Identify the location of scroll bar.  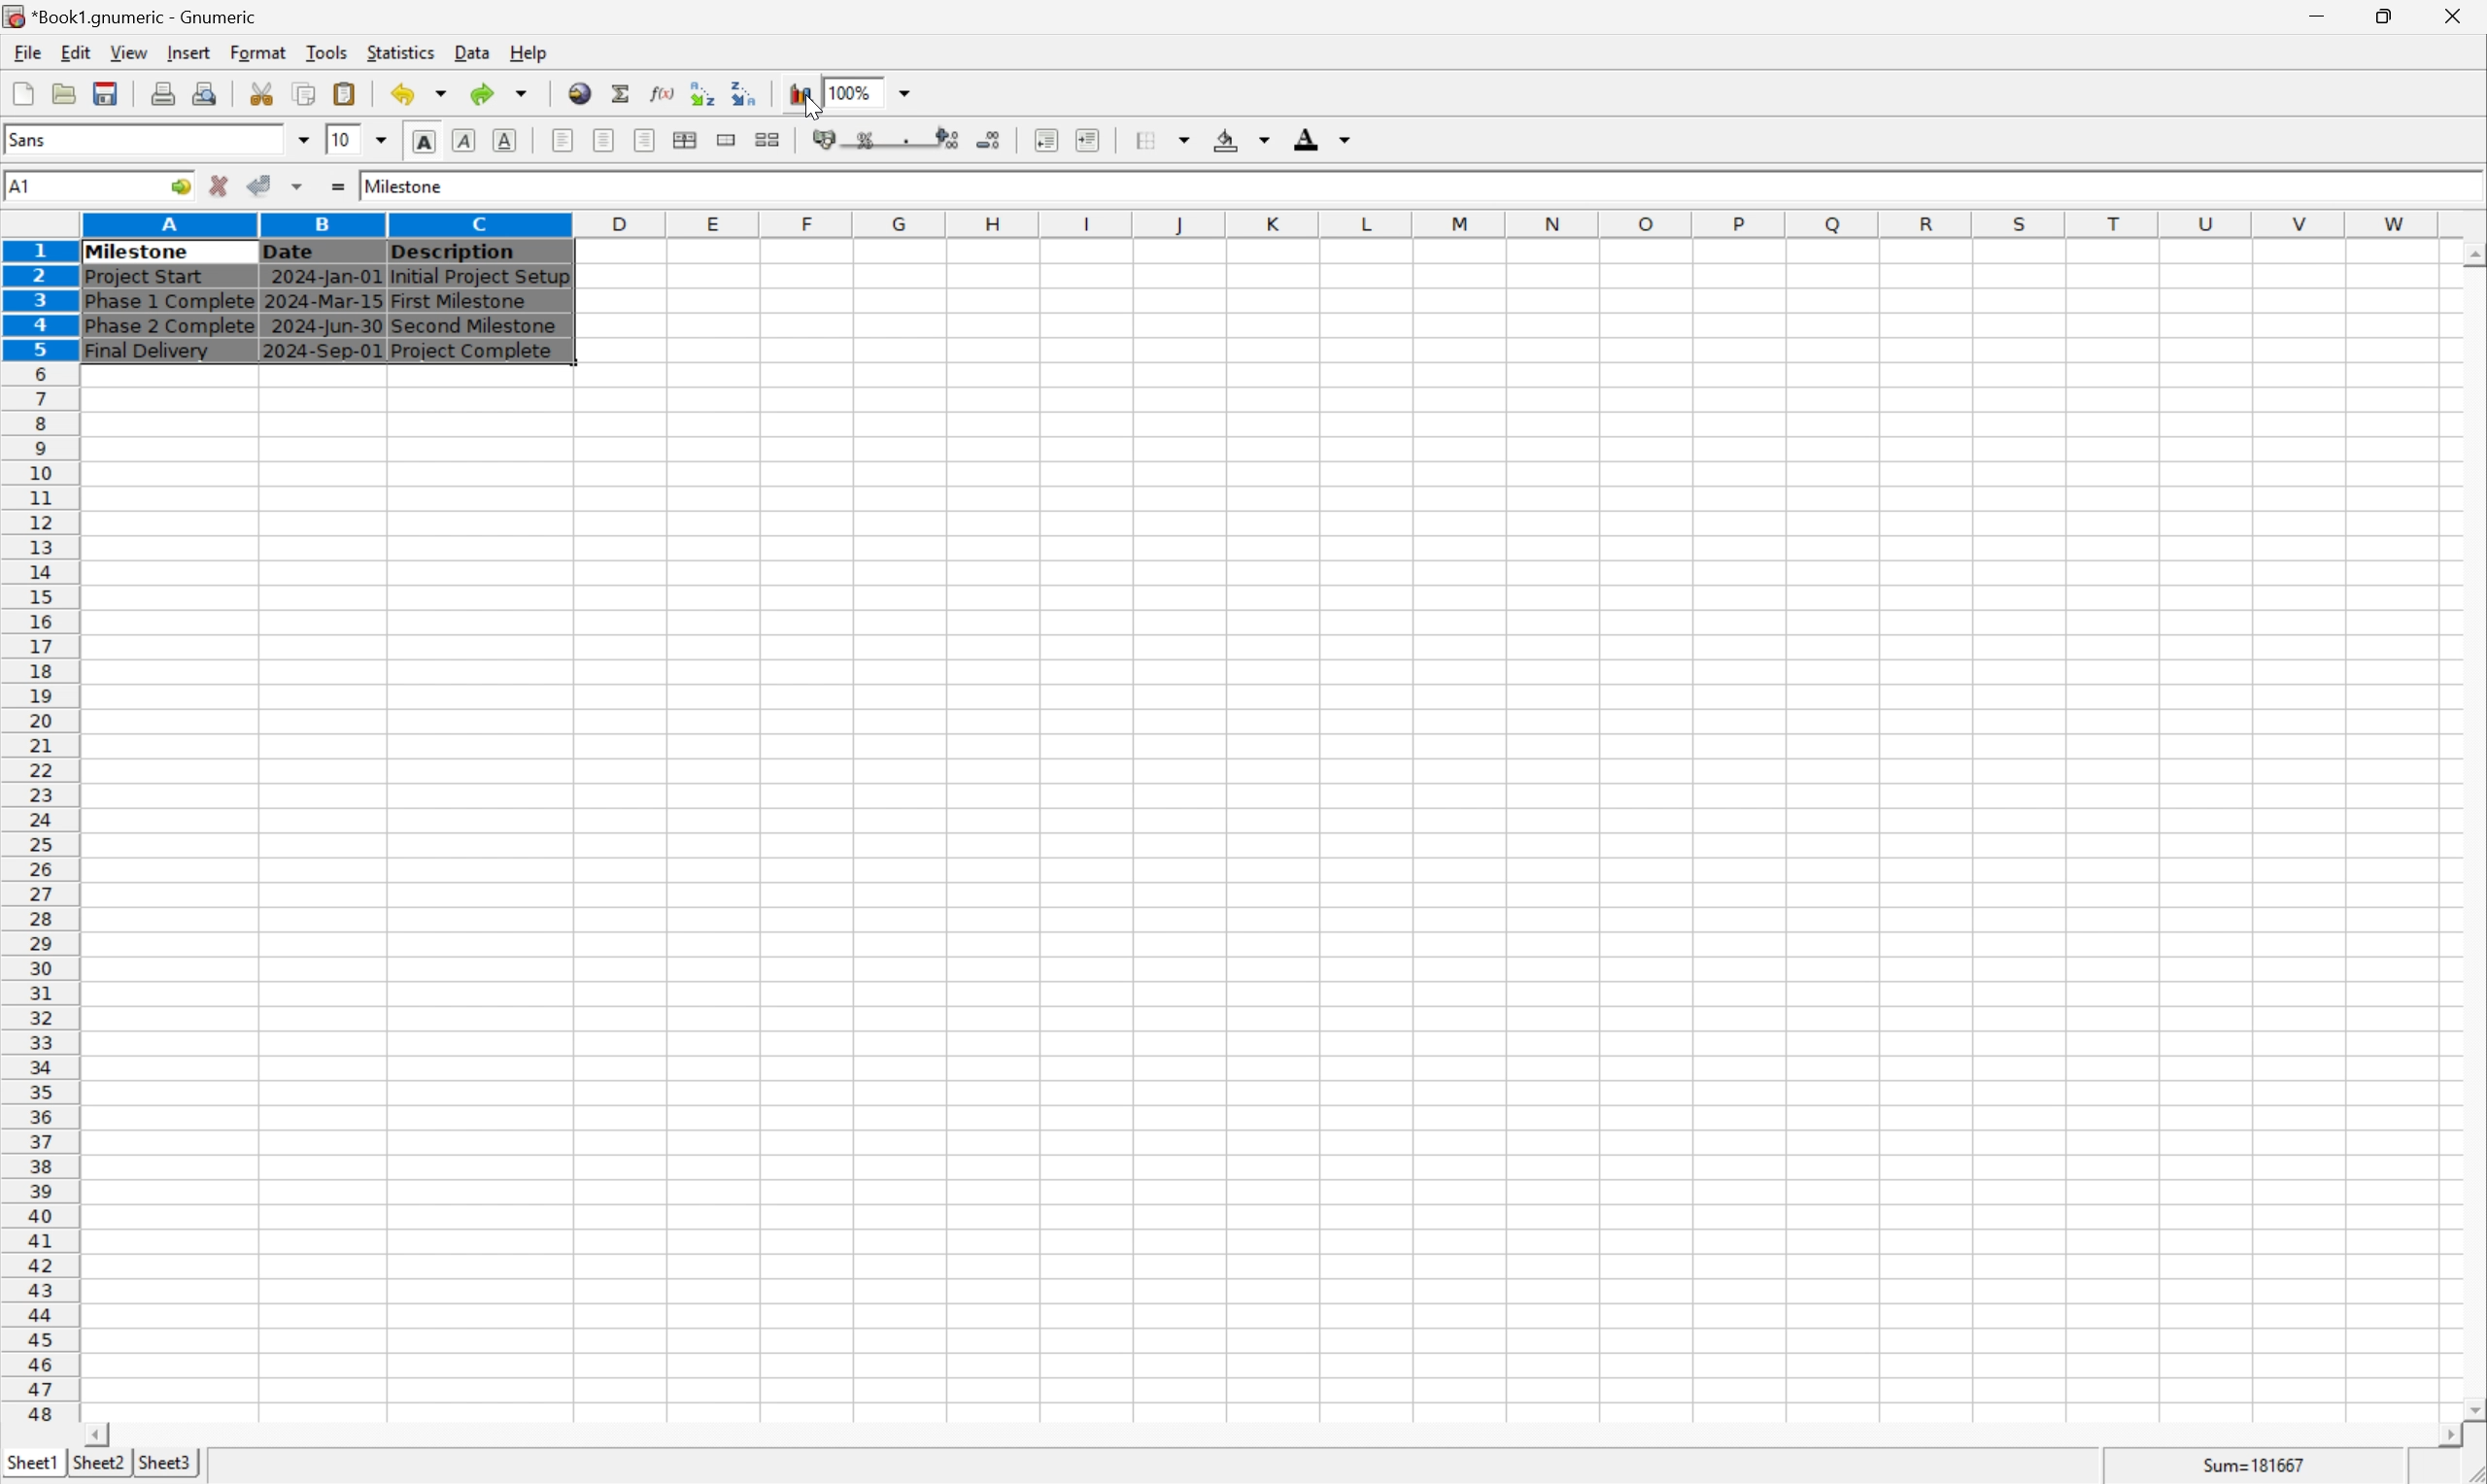
(2471, 830).